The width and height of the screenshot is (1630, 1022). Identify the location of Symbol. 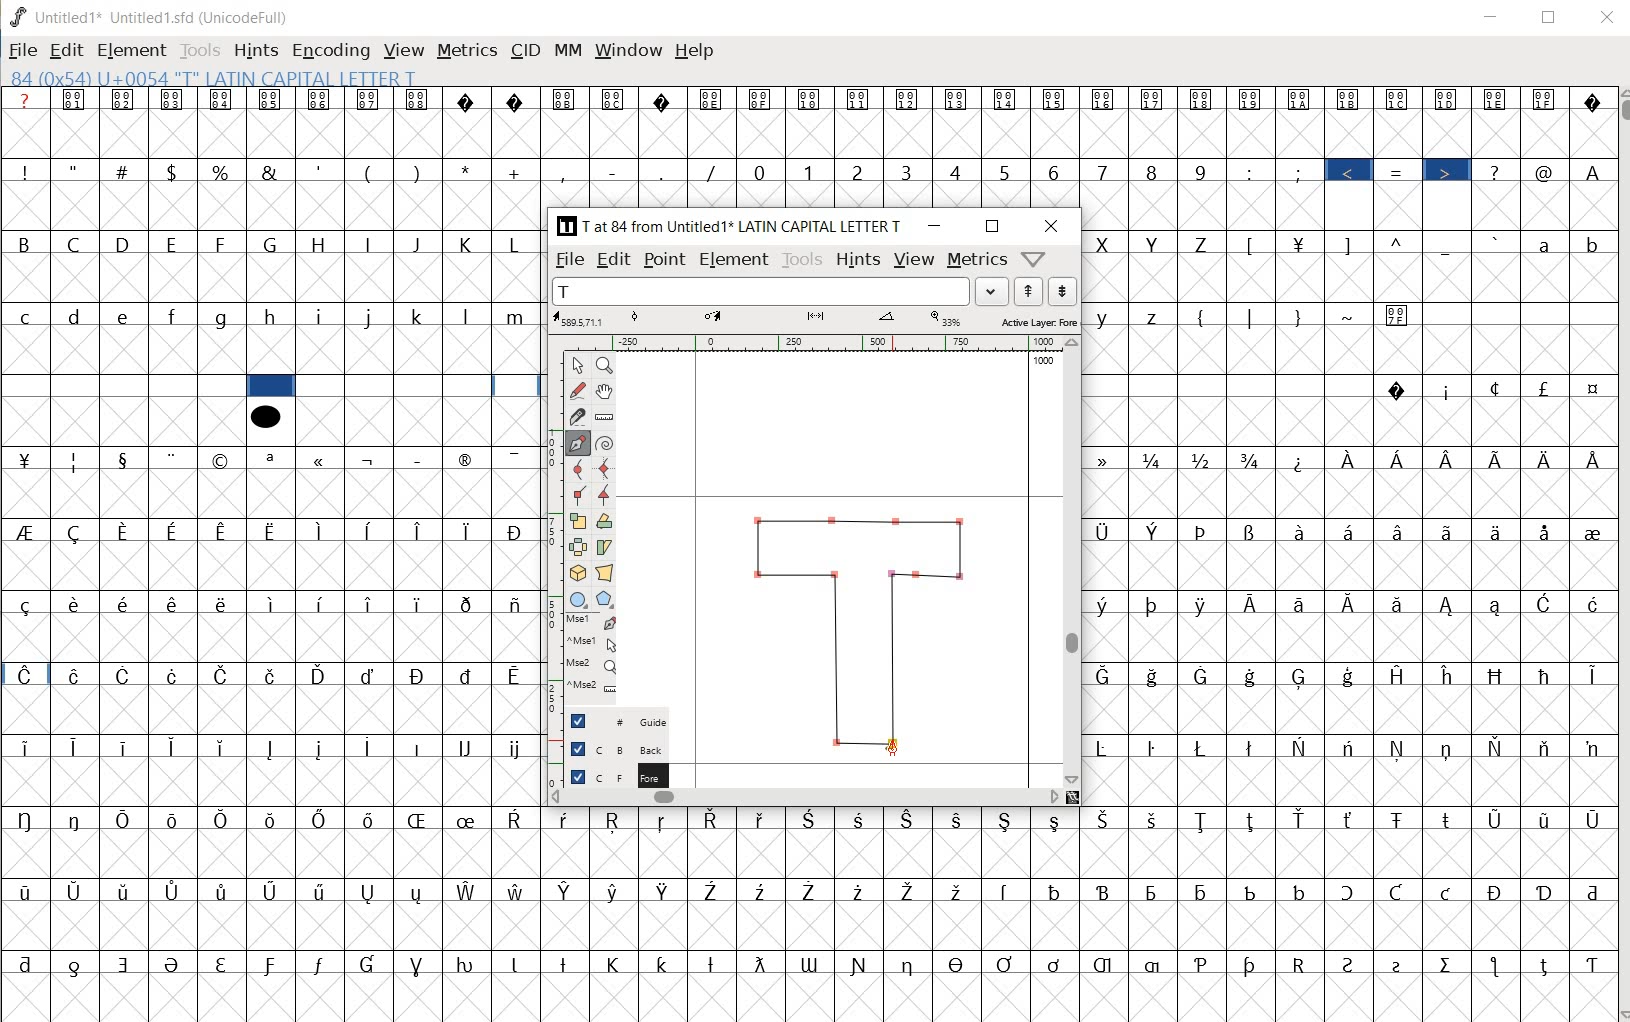
(1254, 604).